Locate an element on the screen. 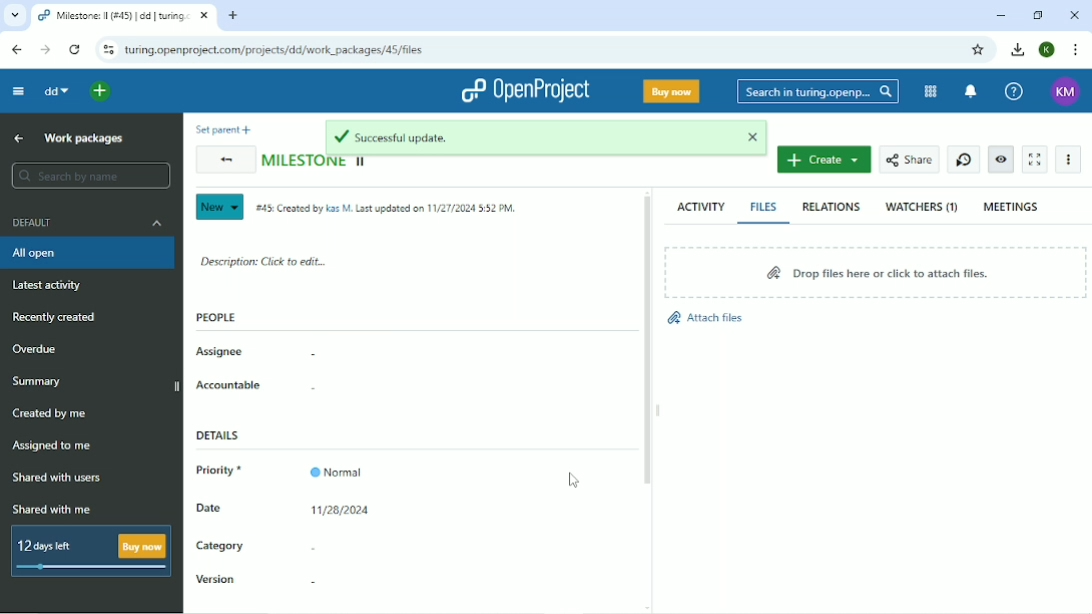 This screenshot has height=614, width=1092. Date changed is located at coordinates (341, 510).